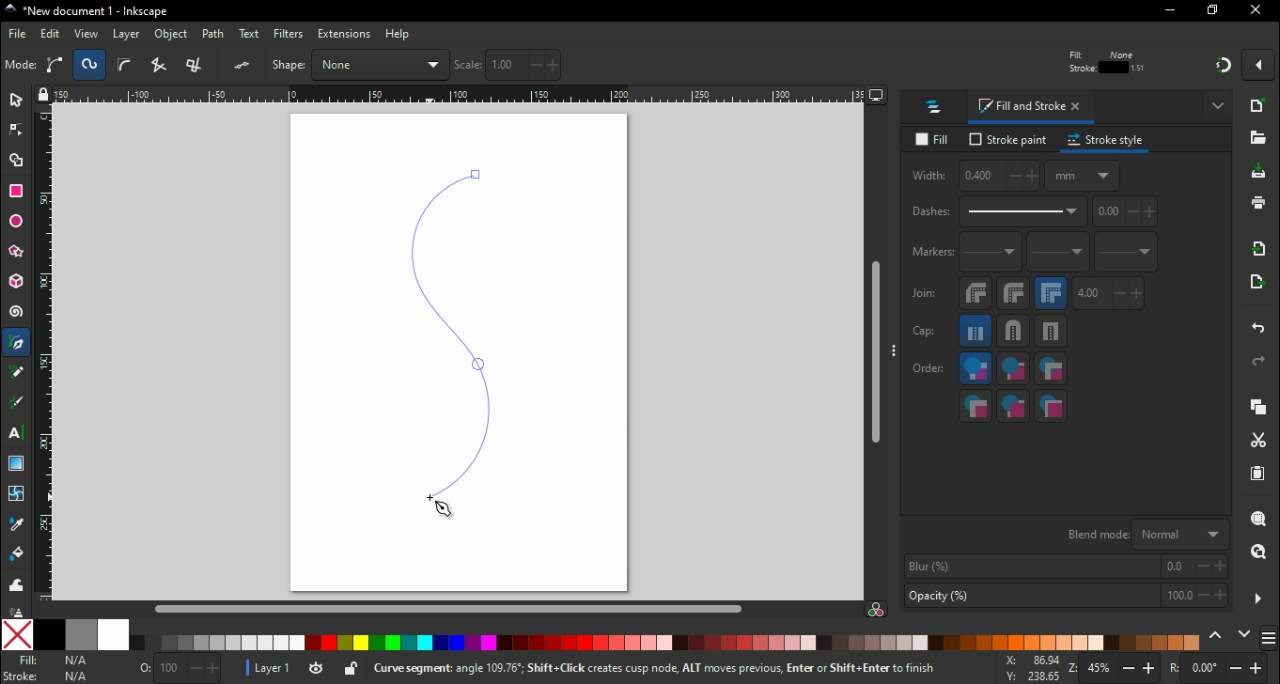  Describe the element at coordinates (1258, 138) in the screenshot. I see `open file dialogue` at that location.